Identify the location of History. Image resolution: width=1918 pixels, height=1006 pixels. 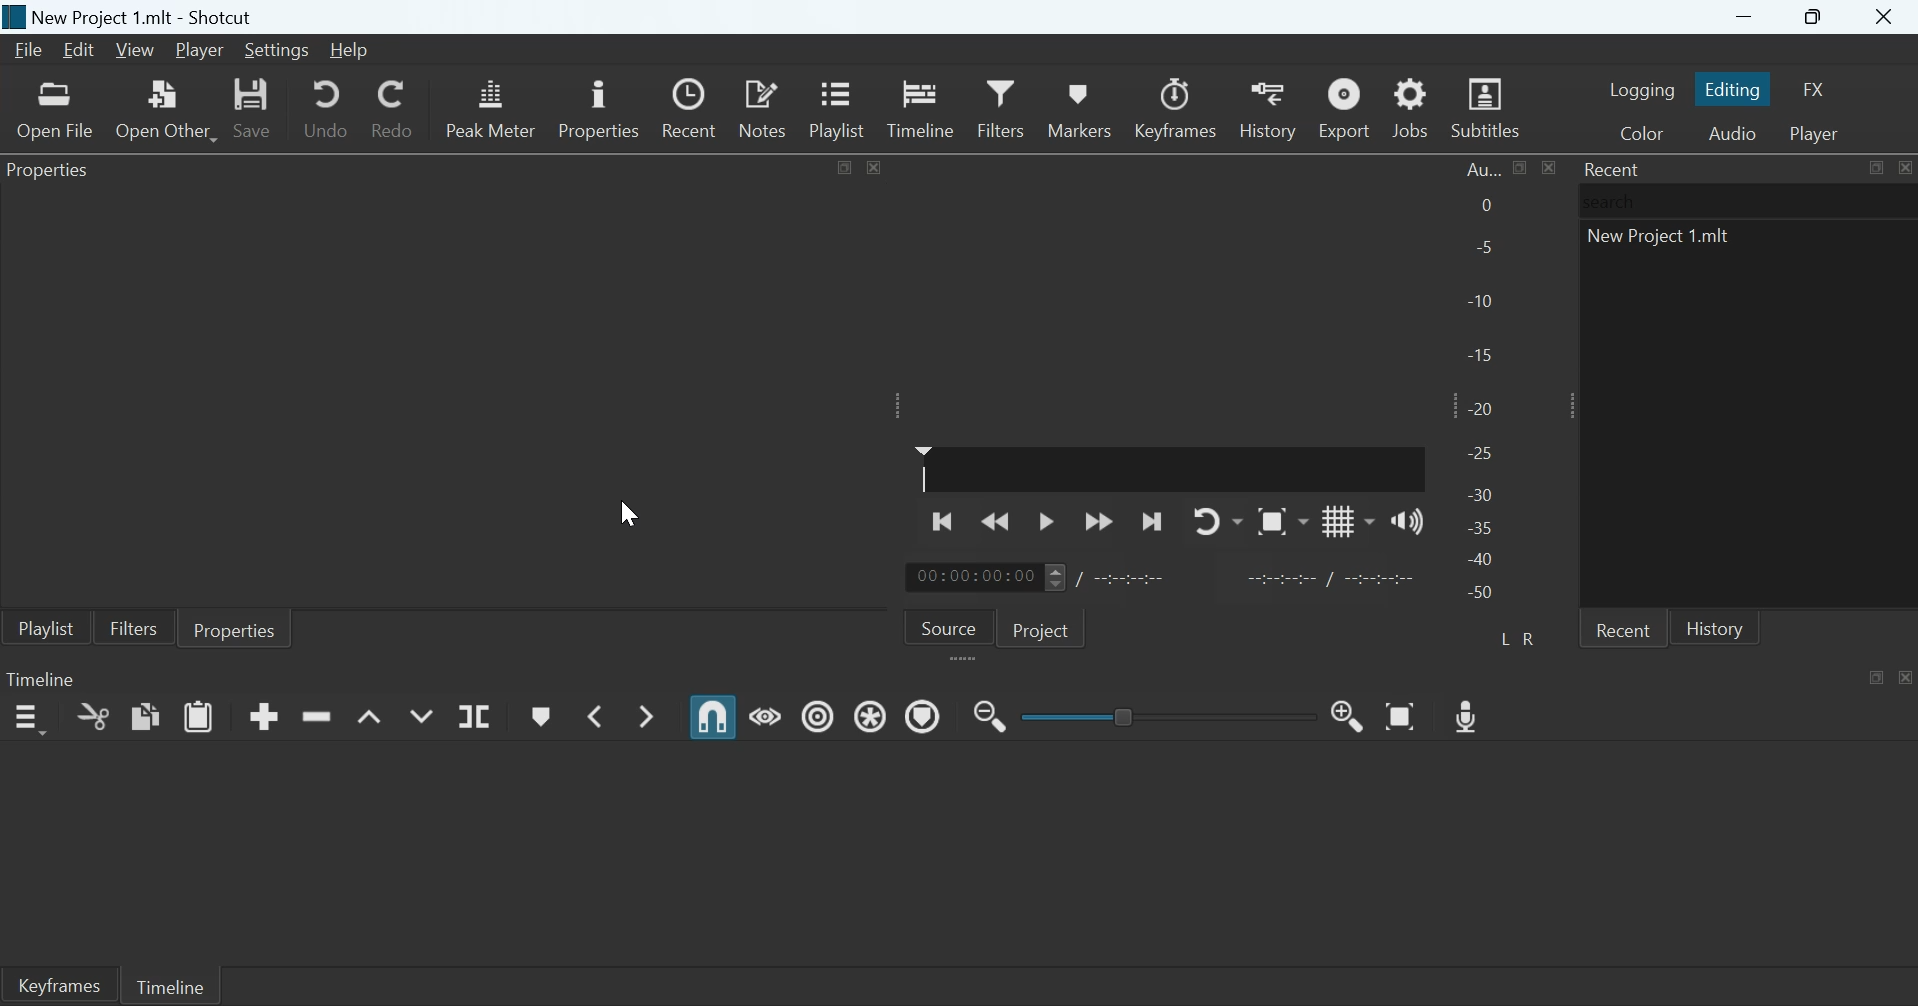
(1715, 627).